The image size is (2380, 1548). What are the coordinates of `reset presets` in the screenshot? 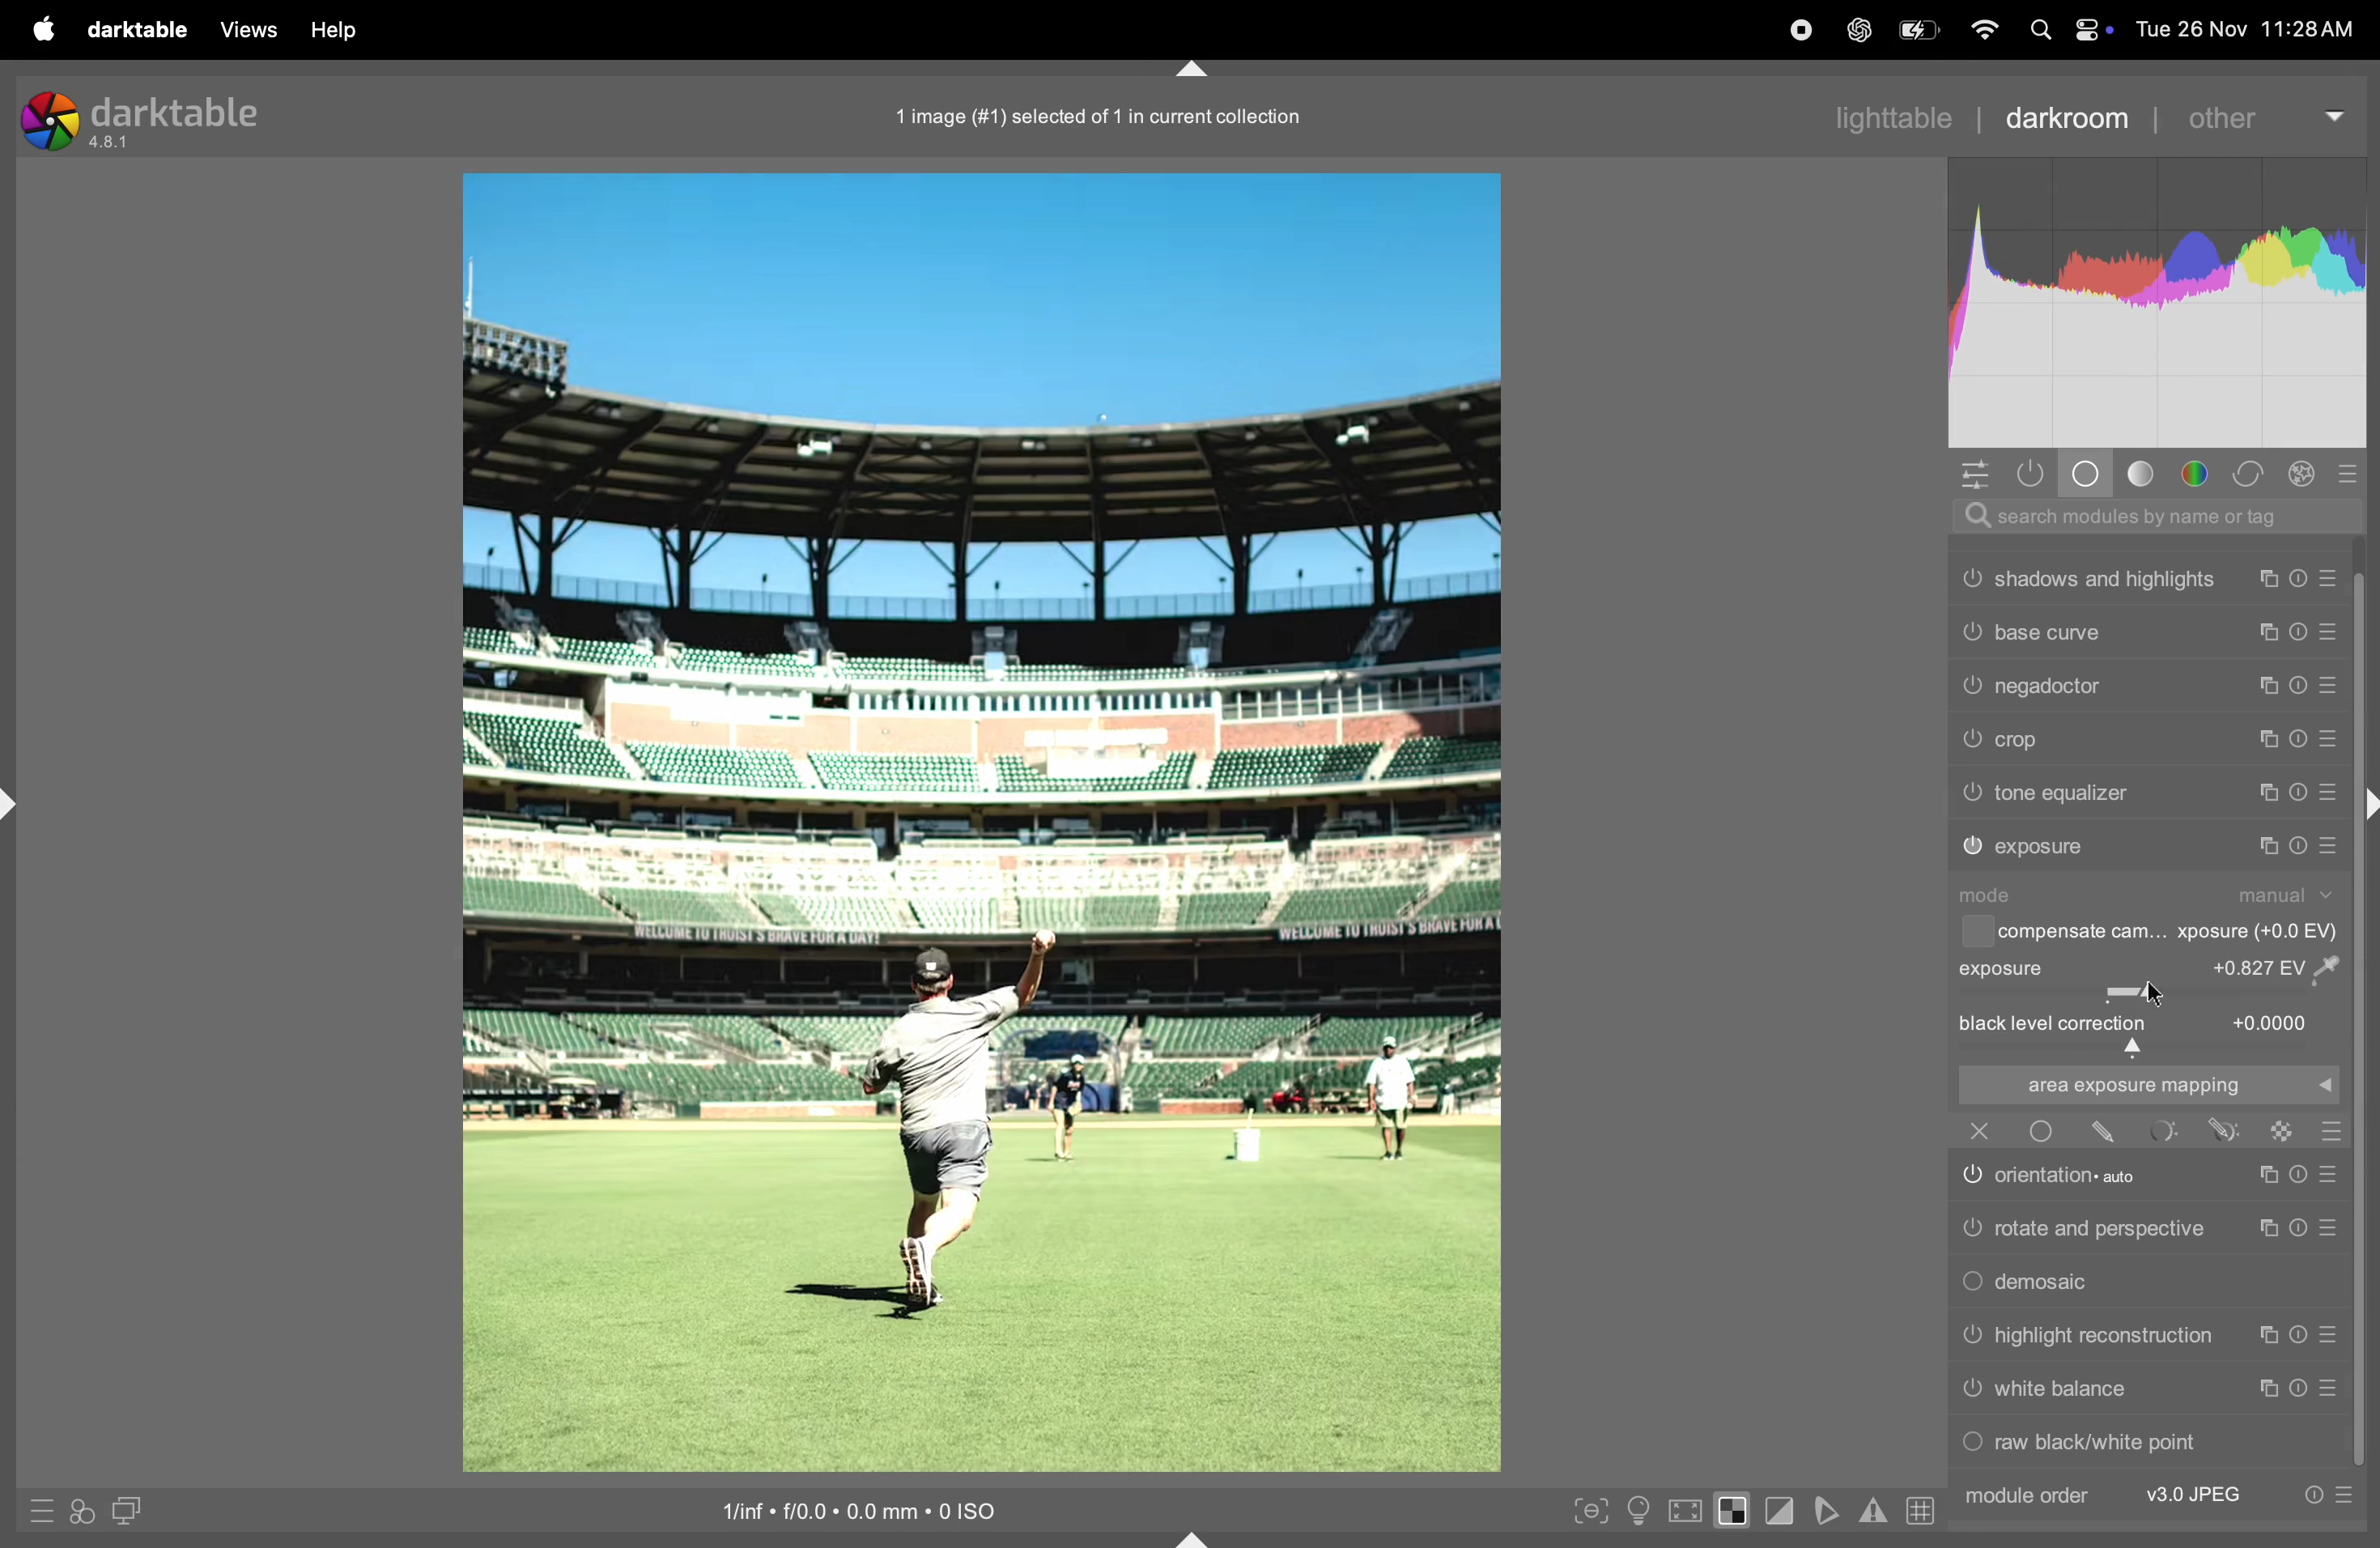 It's located at (2296, 793).